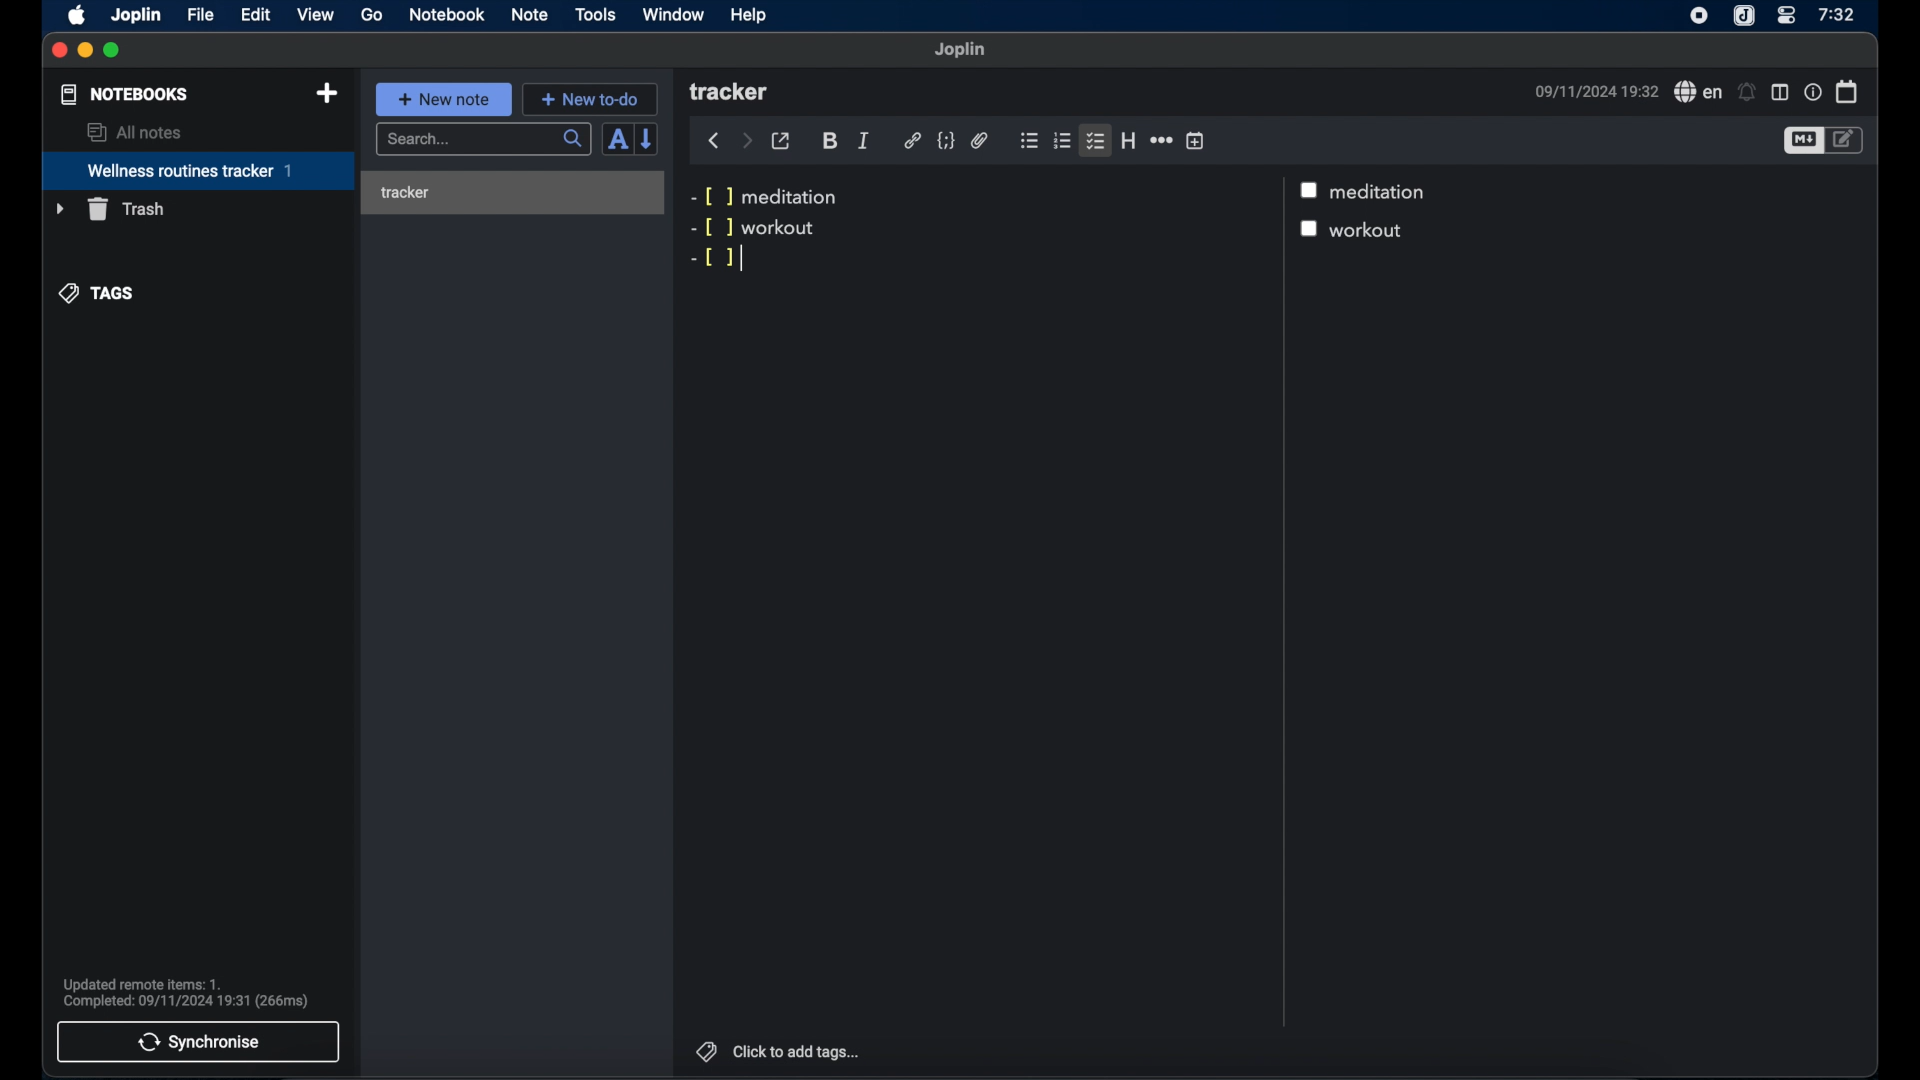  I want to click on back, so click(713, 141).